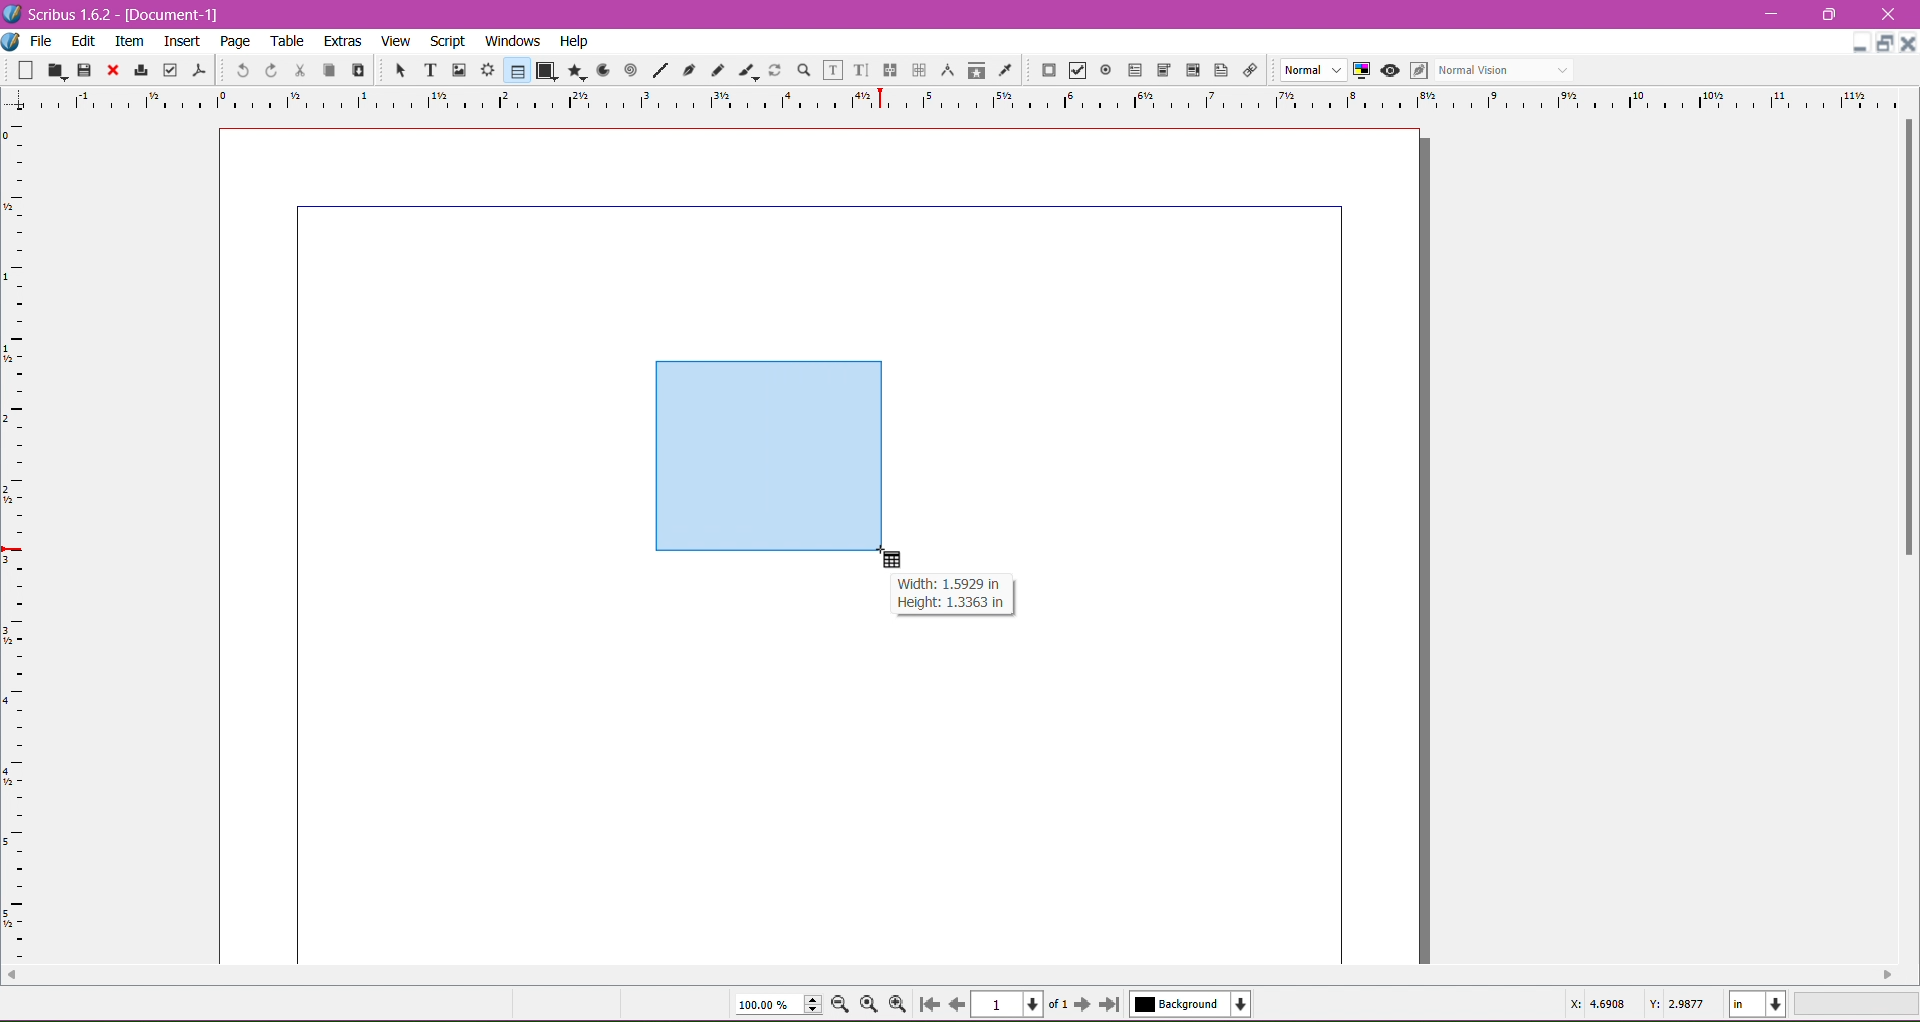 The height and width of the screenshot is (1022, 1920). Describe the element at coordinates (182, 38) in the screenshot. I see `Insert` at that location.